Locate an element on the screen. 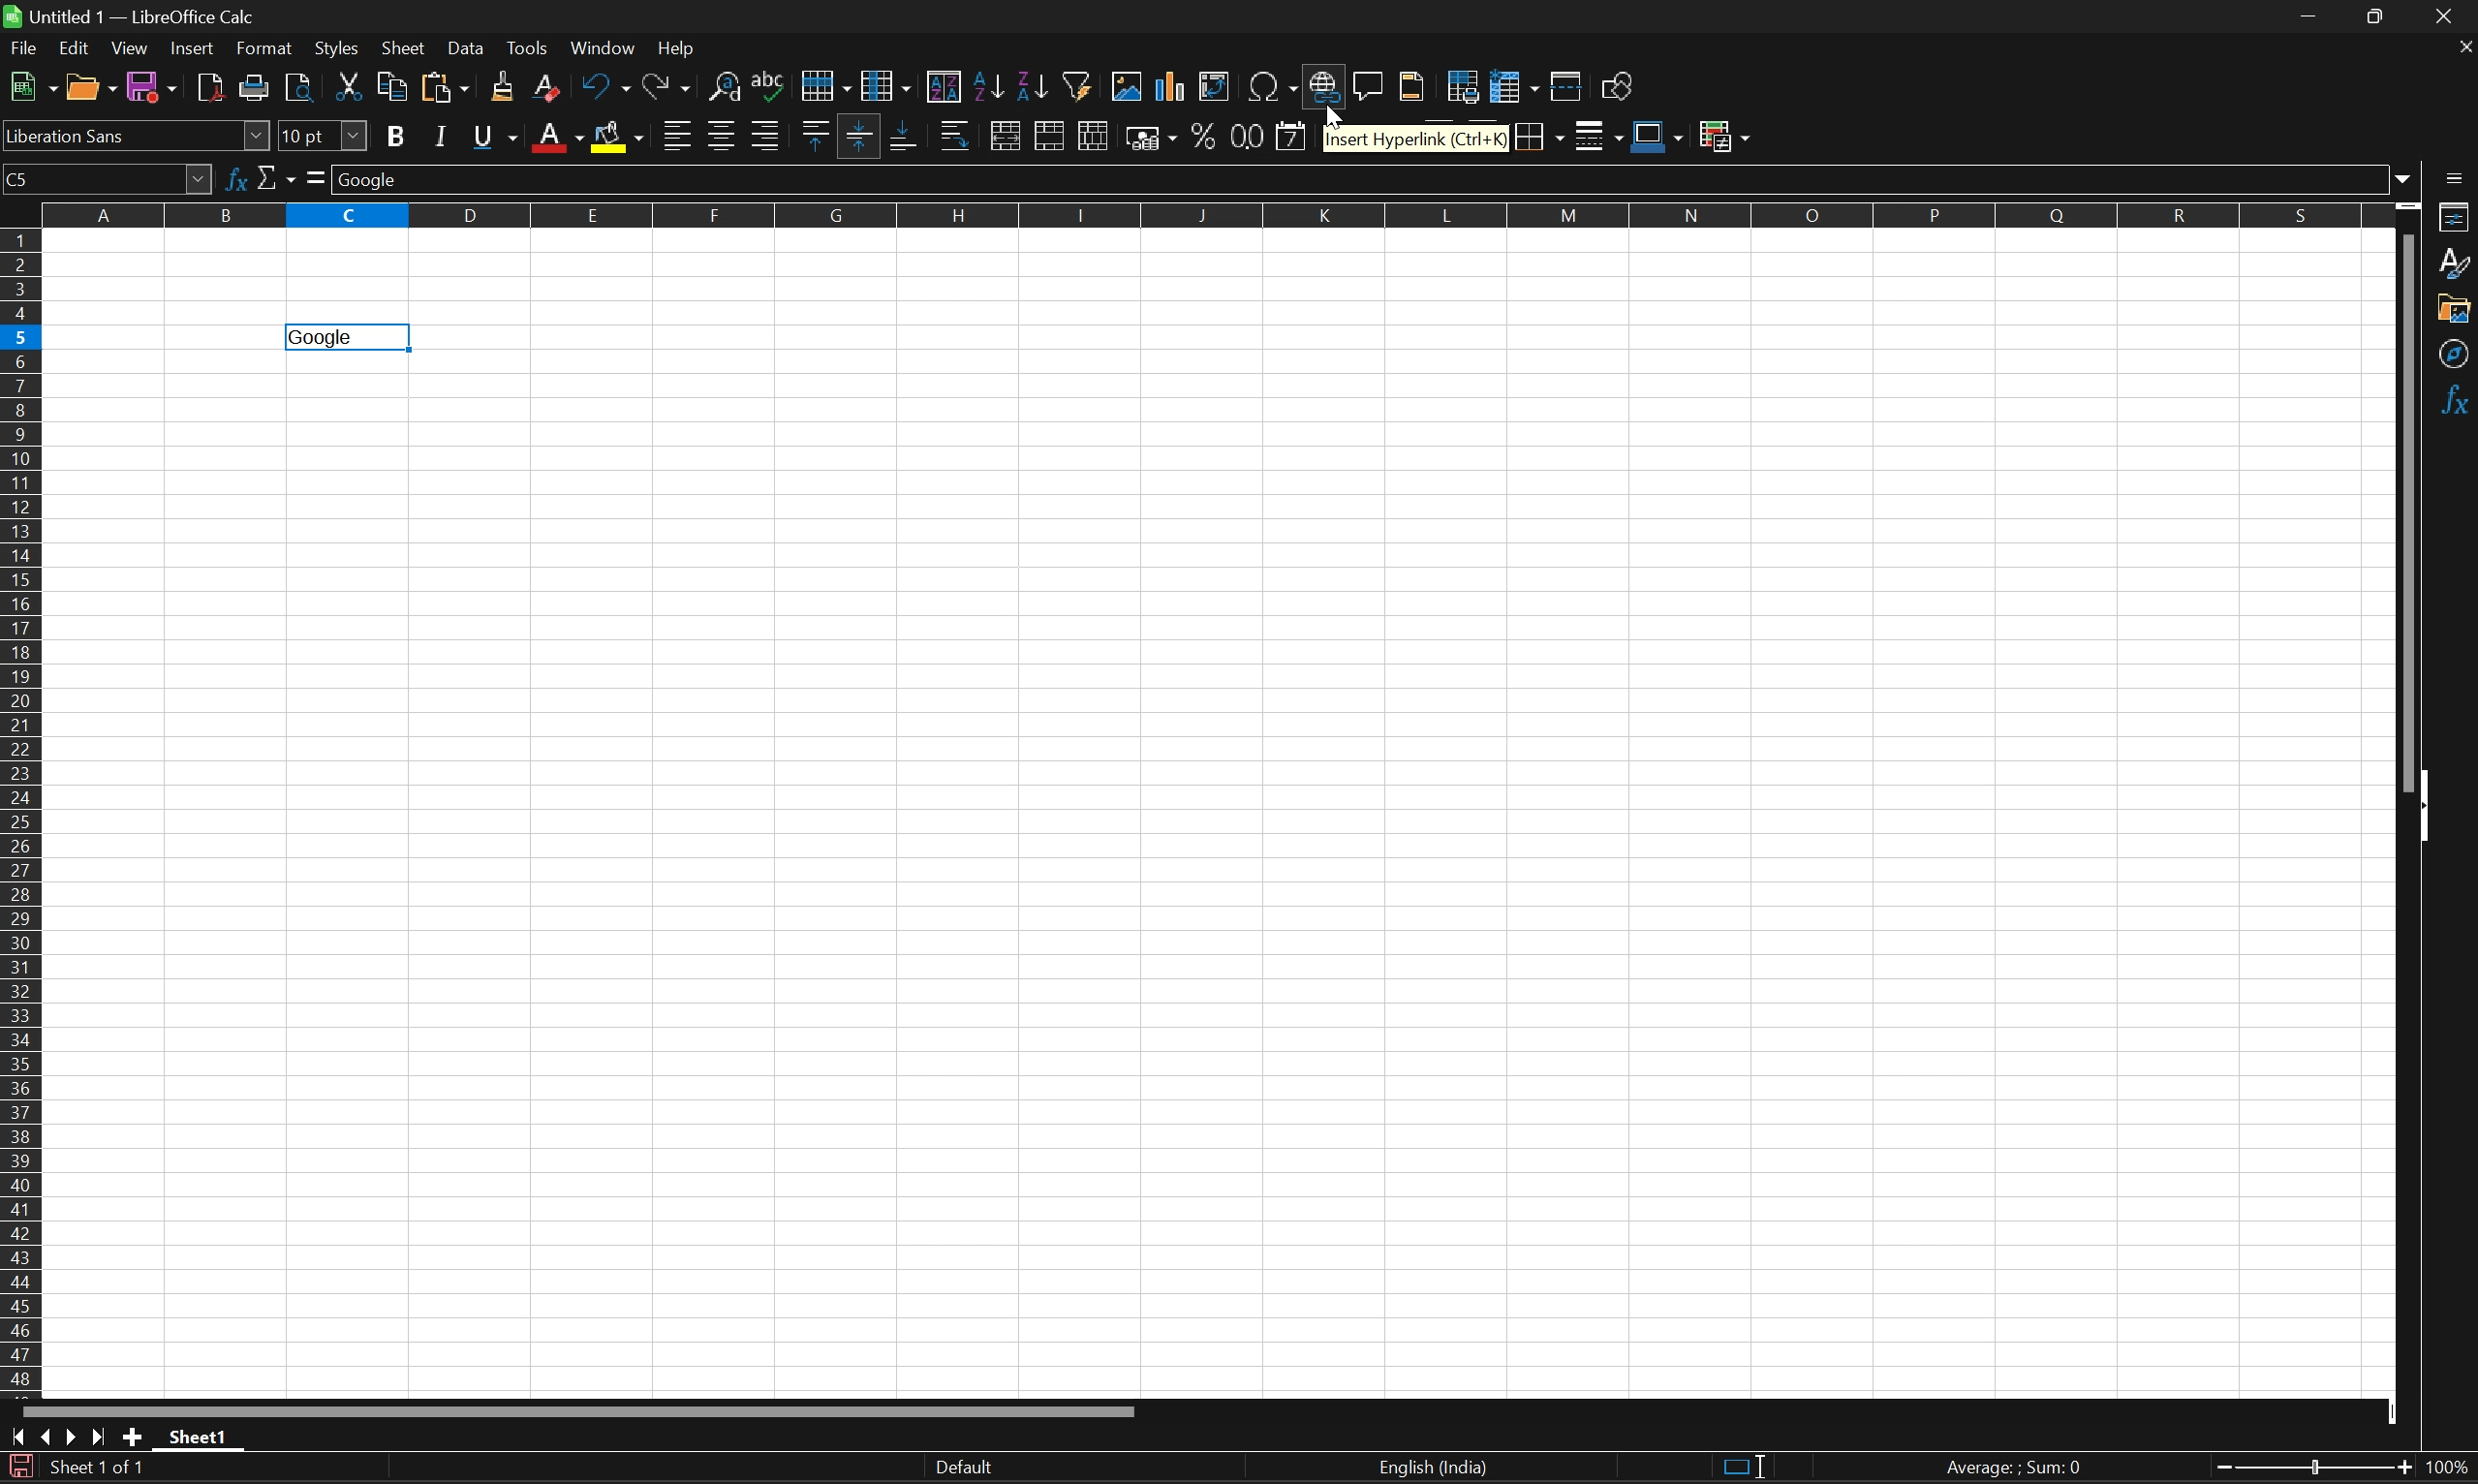 Image resolution: width=2478 pixels, height=1484 pixels. Format as currency is located at coordinates (1152, 138).